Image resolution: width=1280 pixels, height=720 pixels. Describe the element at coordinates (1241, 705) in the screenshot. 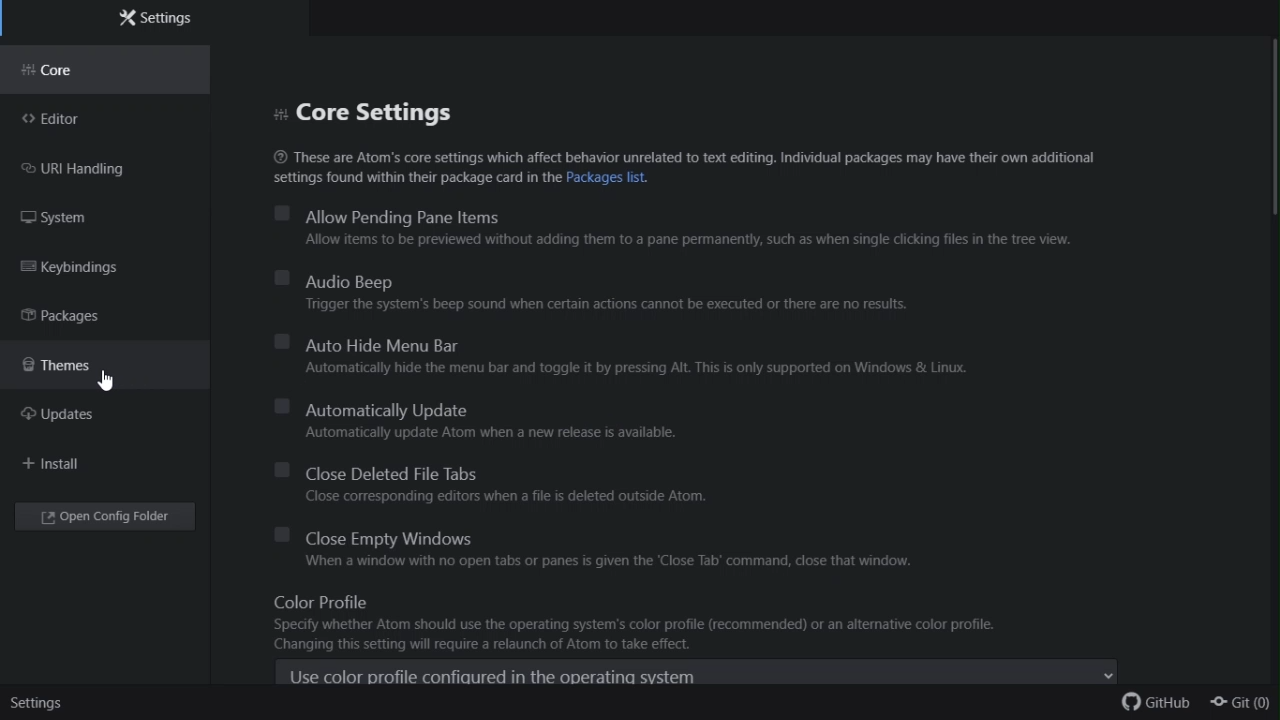

I see `git(0)` at that location.